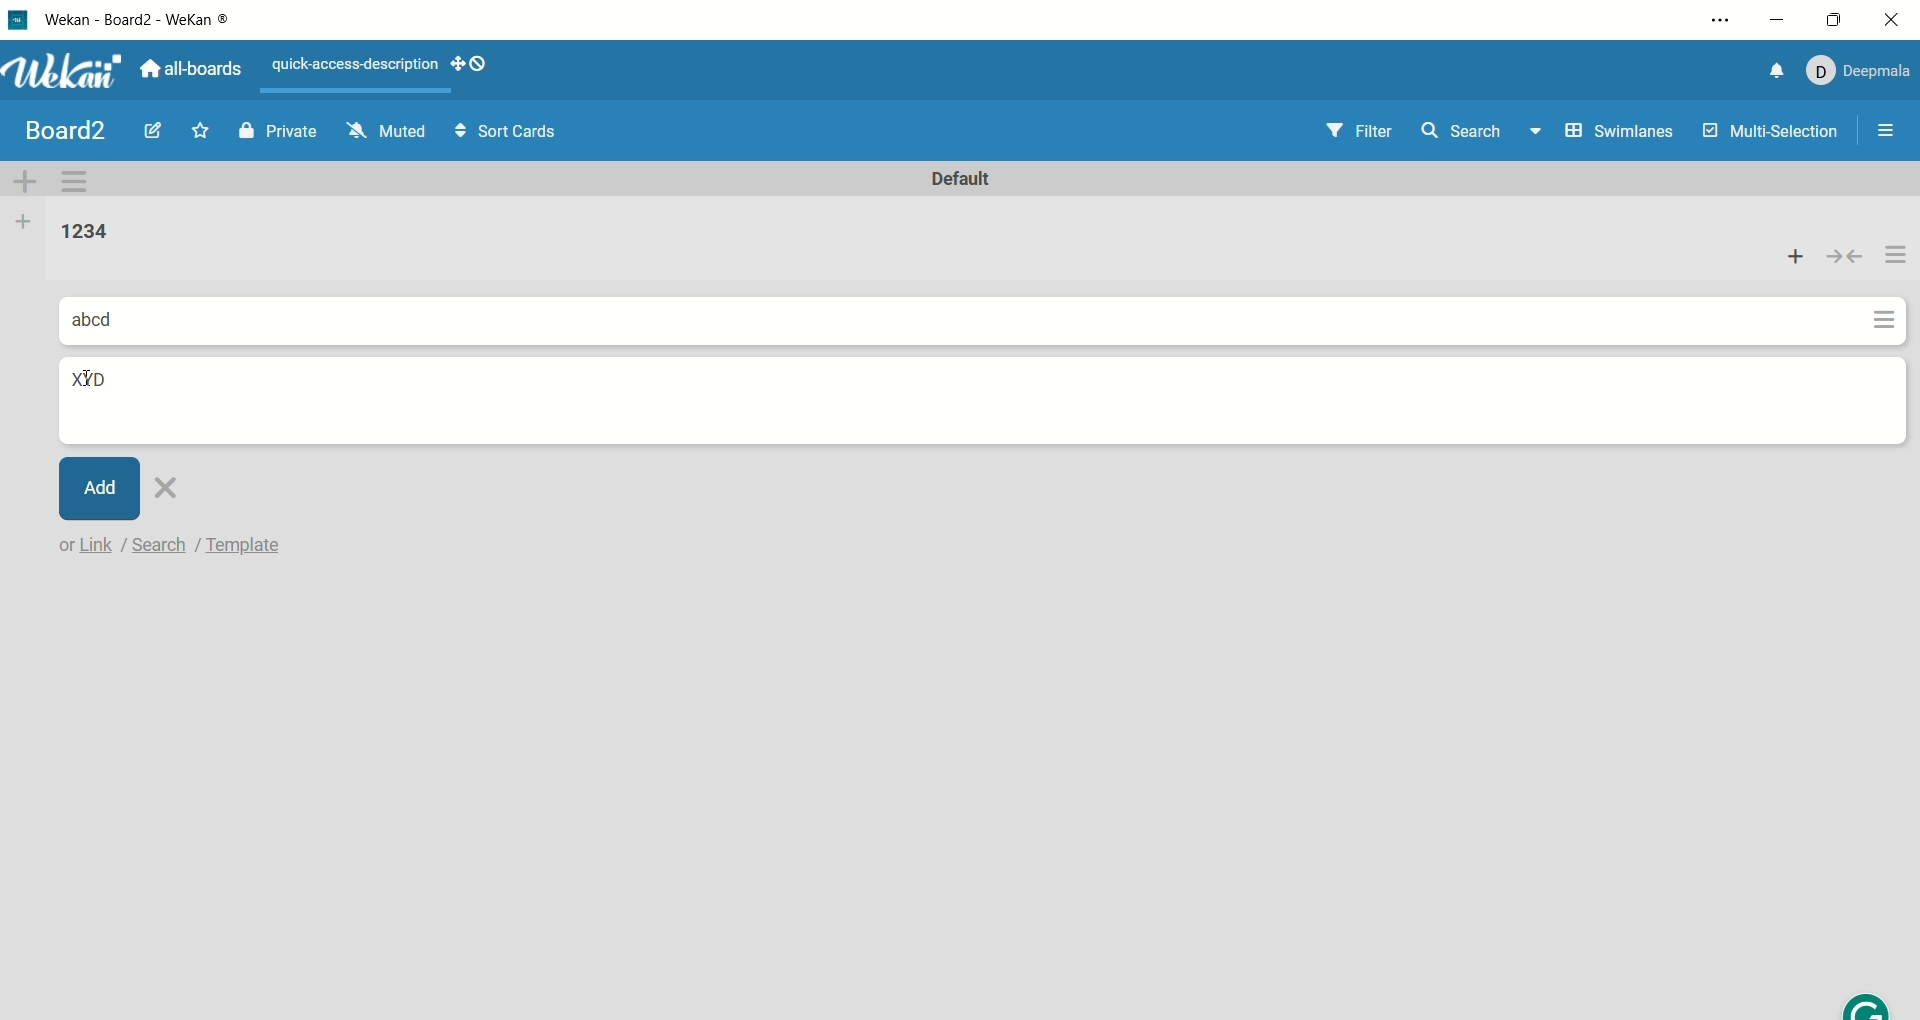 This screenshot has width=1920, height=1020. Describe the element at coordinates (92, 380) in the screenshot. I see `title` at that location.